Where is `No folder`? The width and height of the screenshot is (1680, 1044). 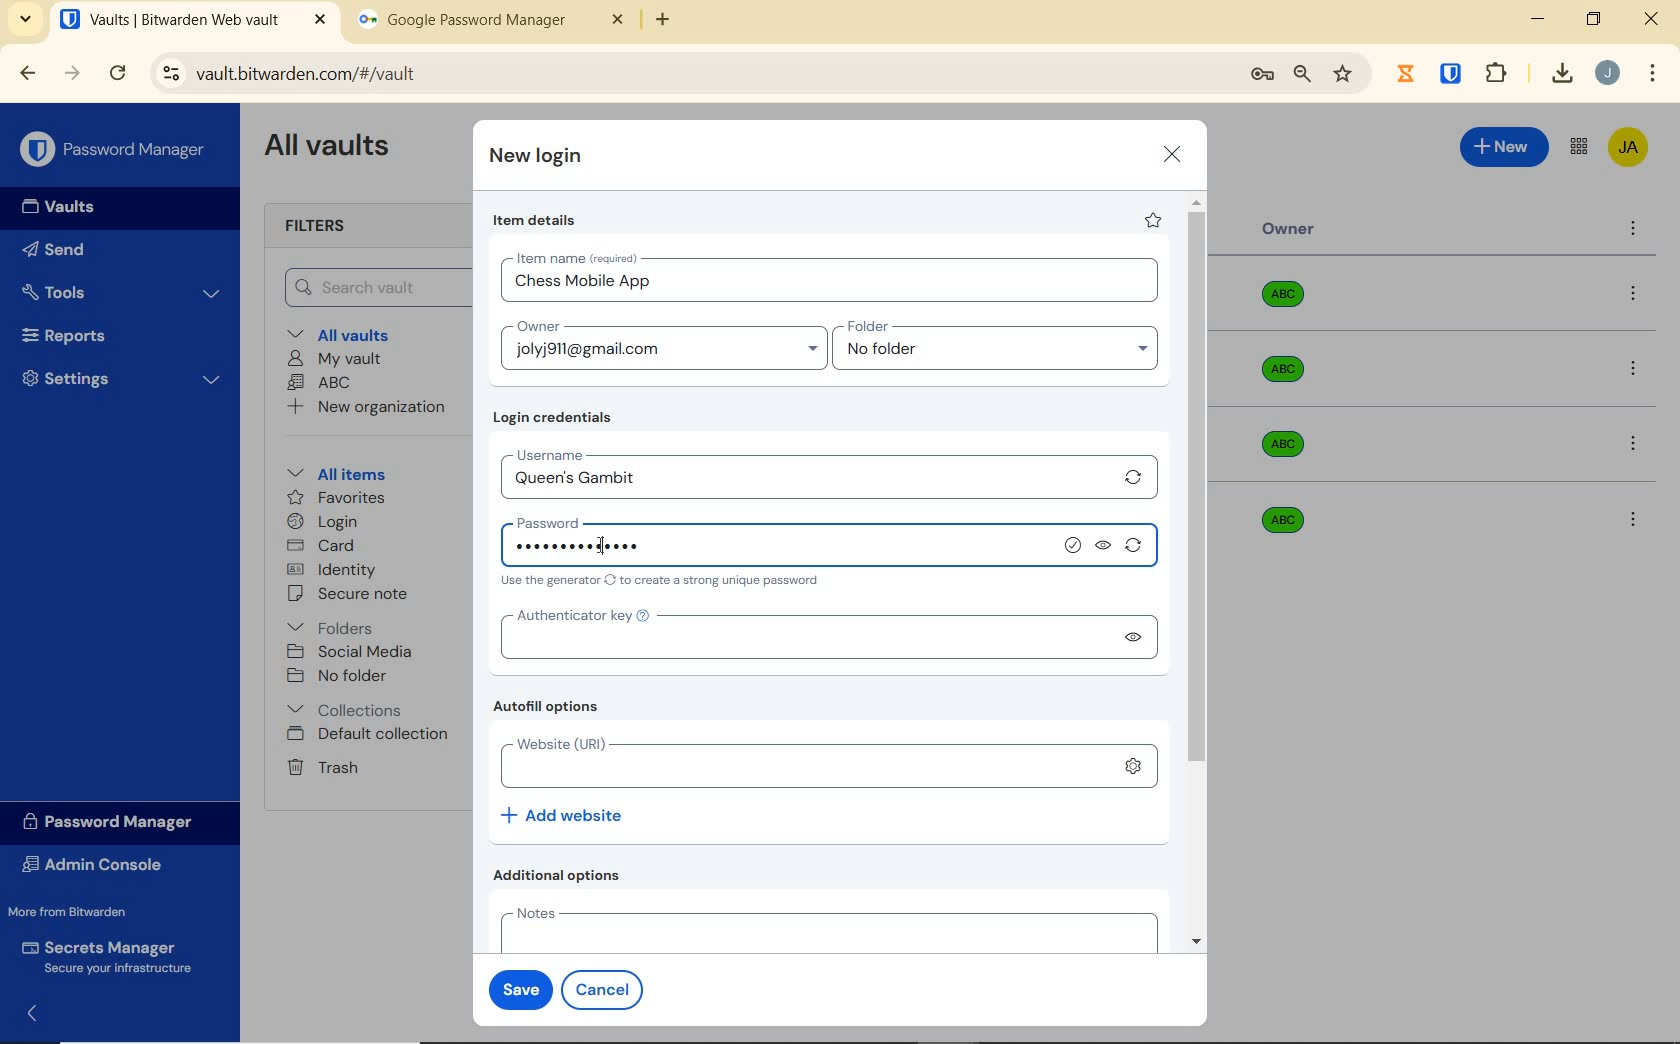
No folder is located at coordinates (340, 677).